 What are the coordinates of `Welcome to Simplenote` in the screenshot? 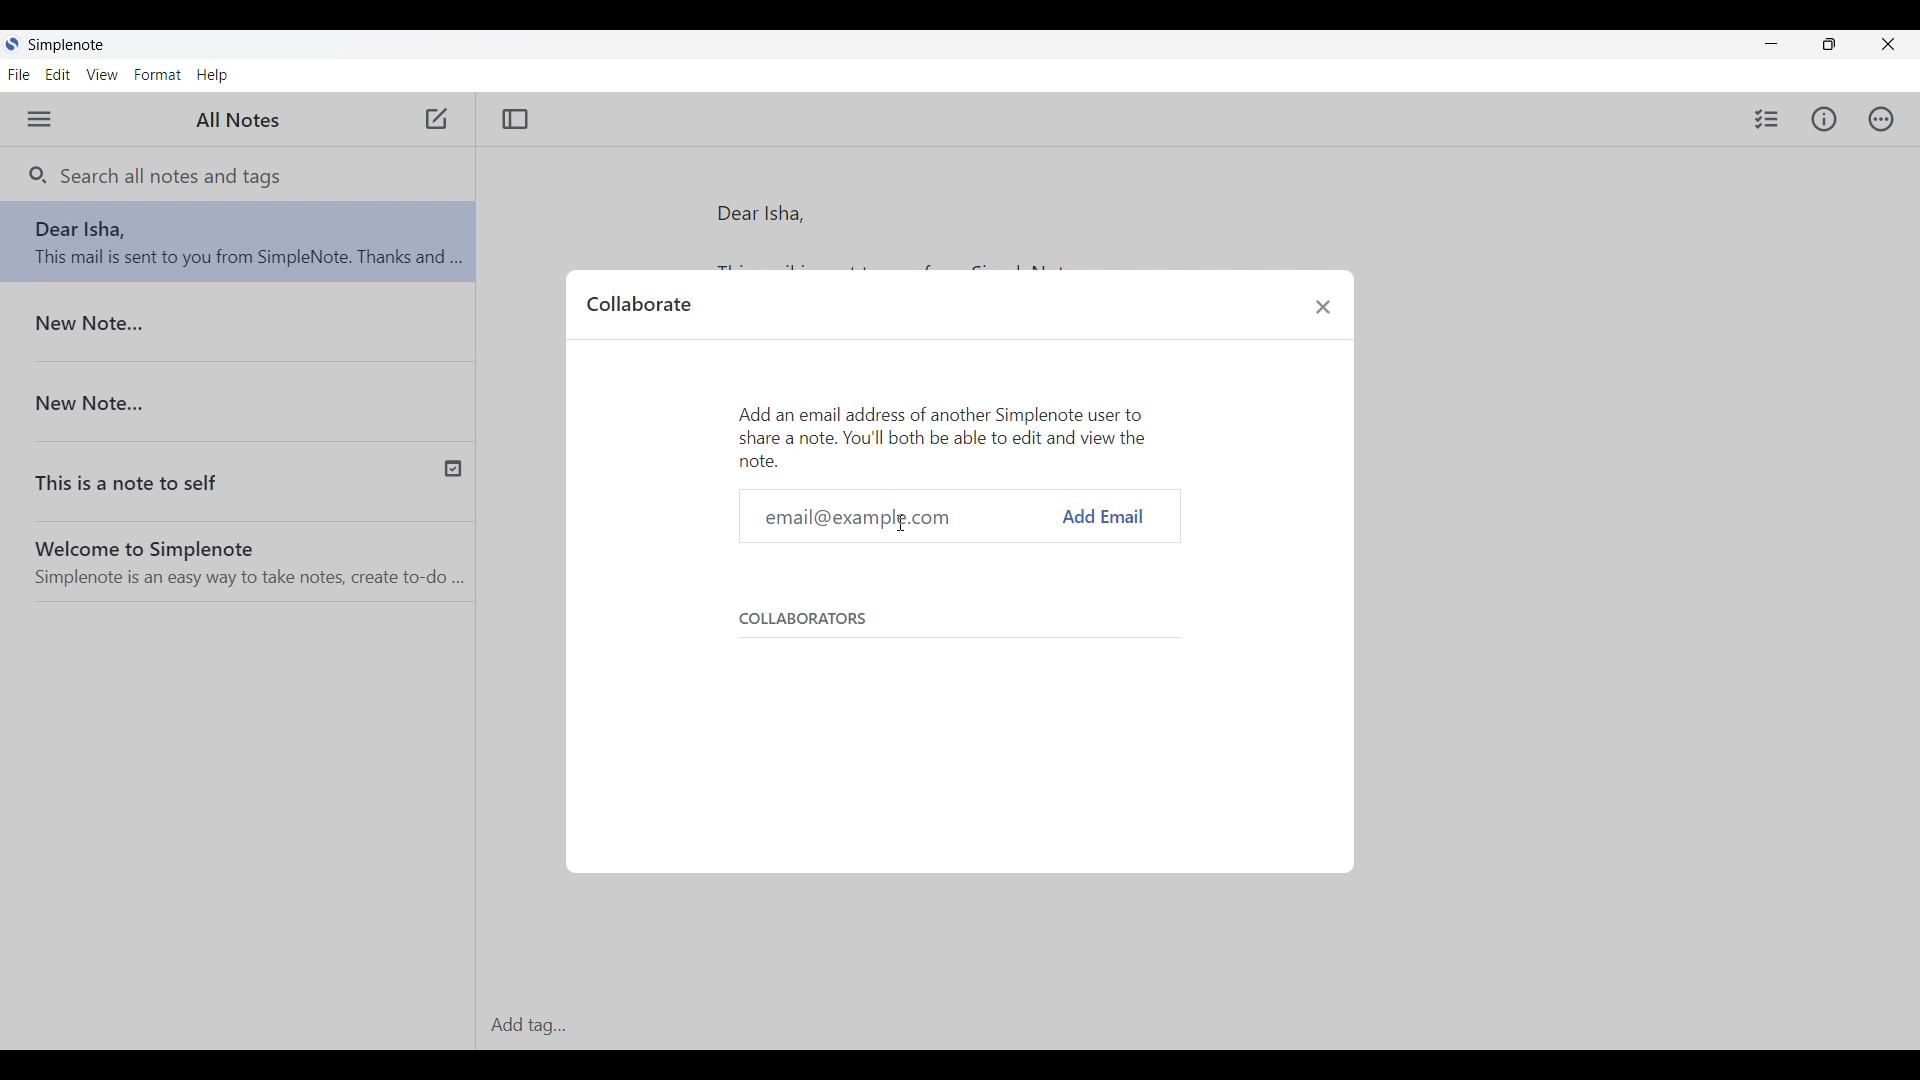 It's located at (245, 556).